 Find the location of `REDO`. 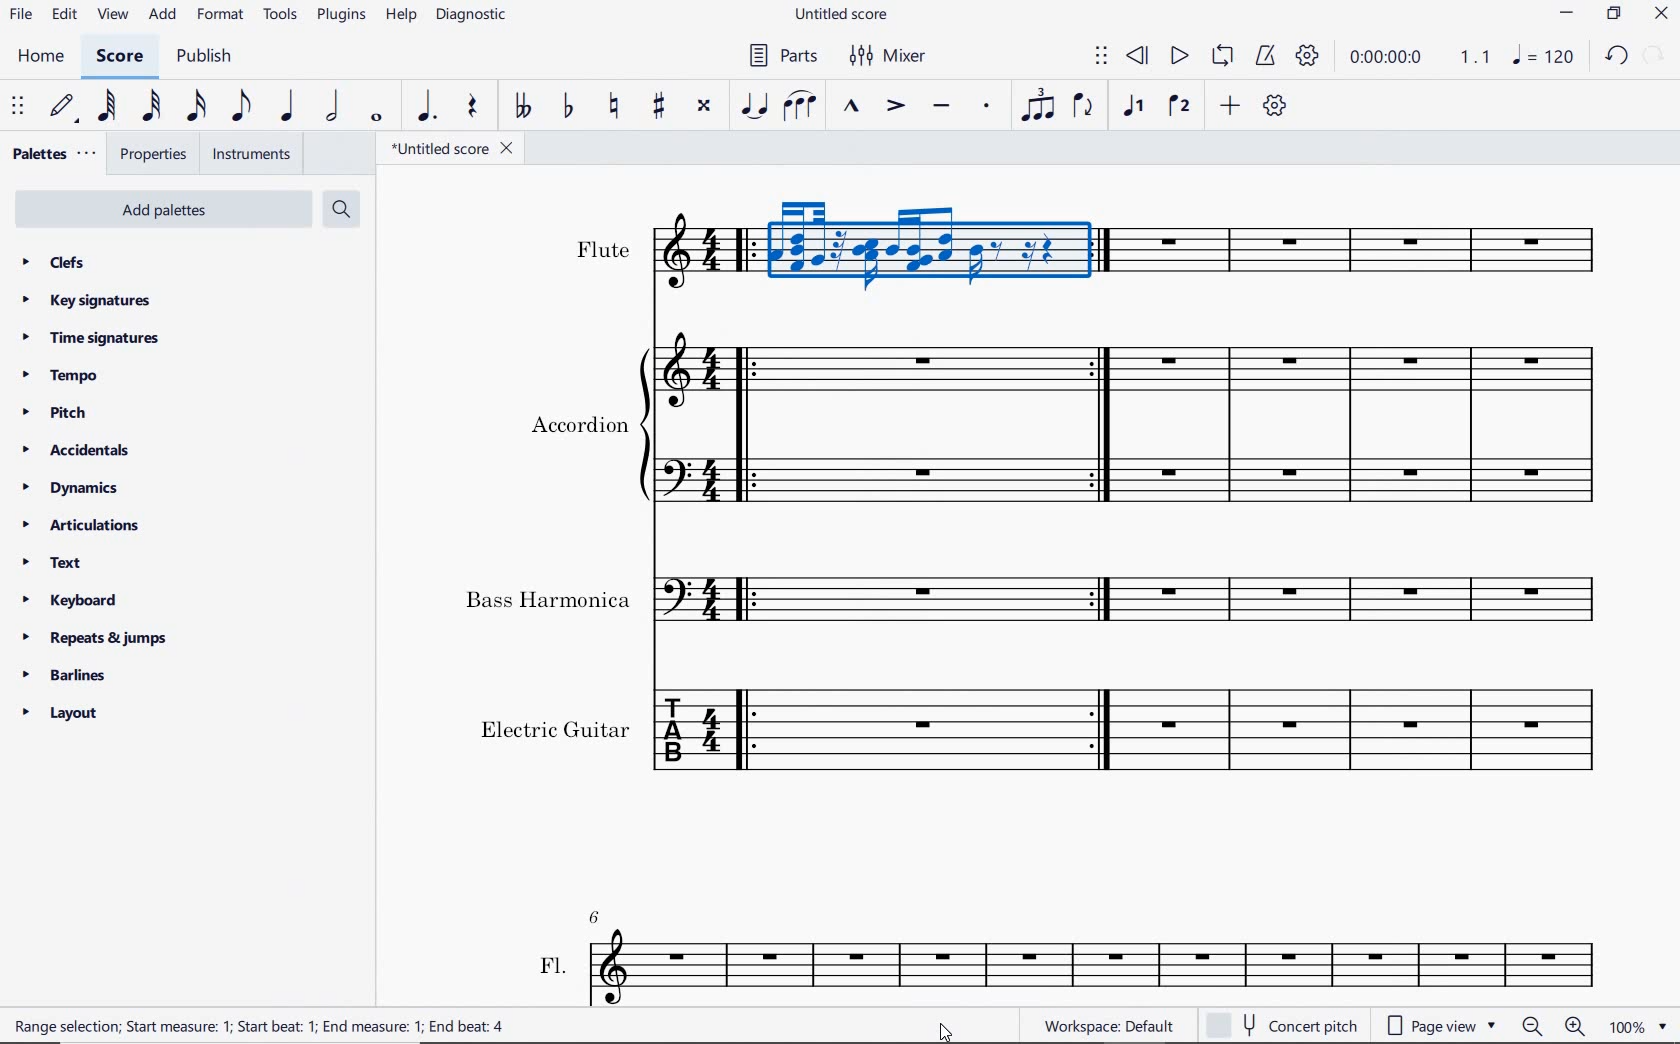

REDO is located at coordinates (1655, 56).